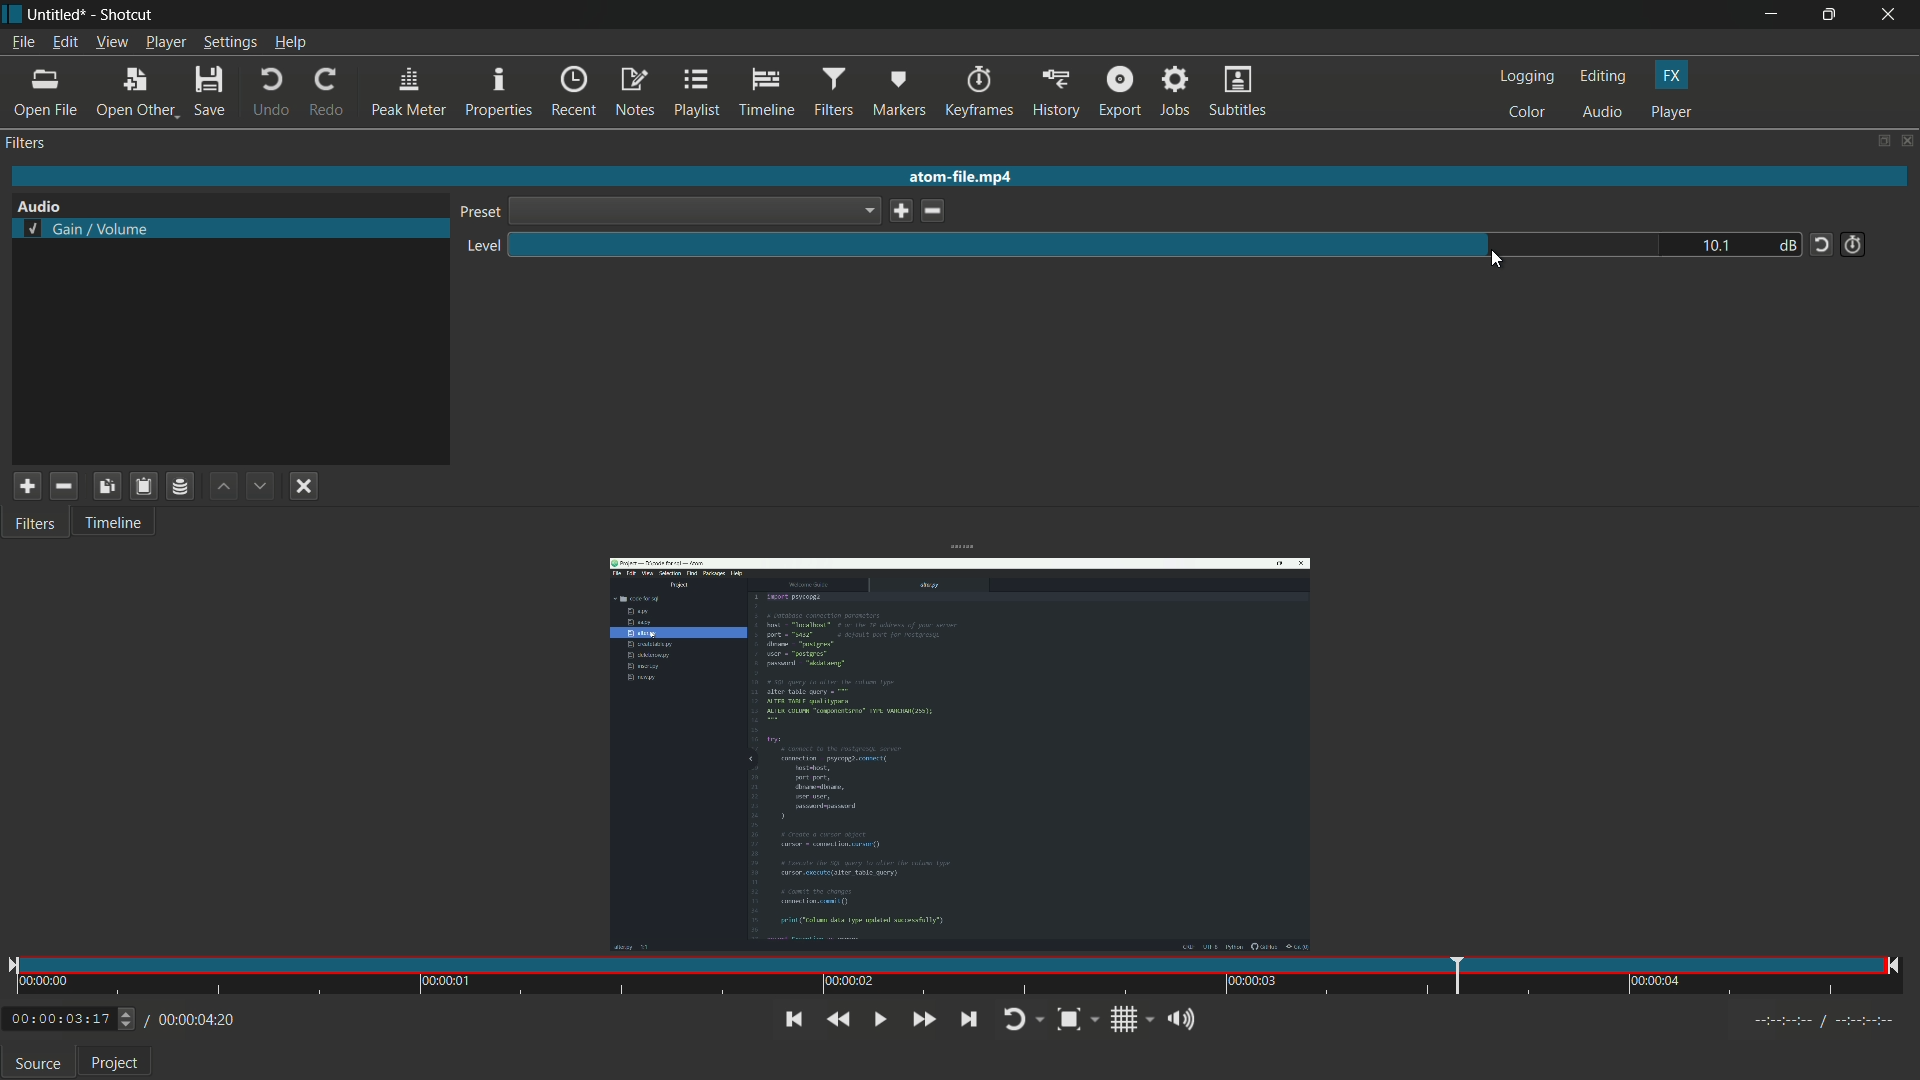 Image resolution: width=1920 pixels, height=1080 pixels. Describe the element at coordinates (64, 487) in the screenshot. I see `remove selected filter` at that location.